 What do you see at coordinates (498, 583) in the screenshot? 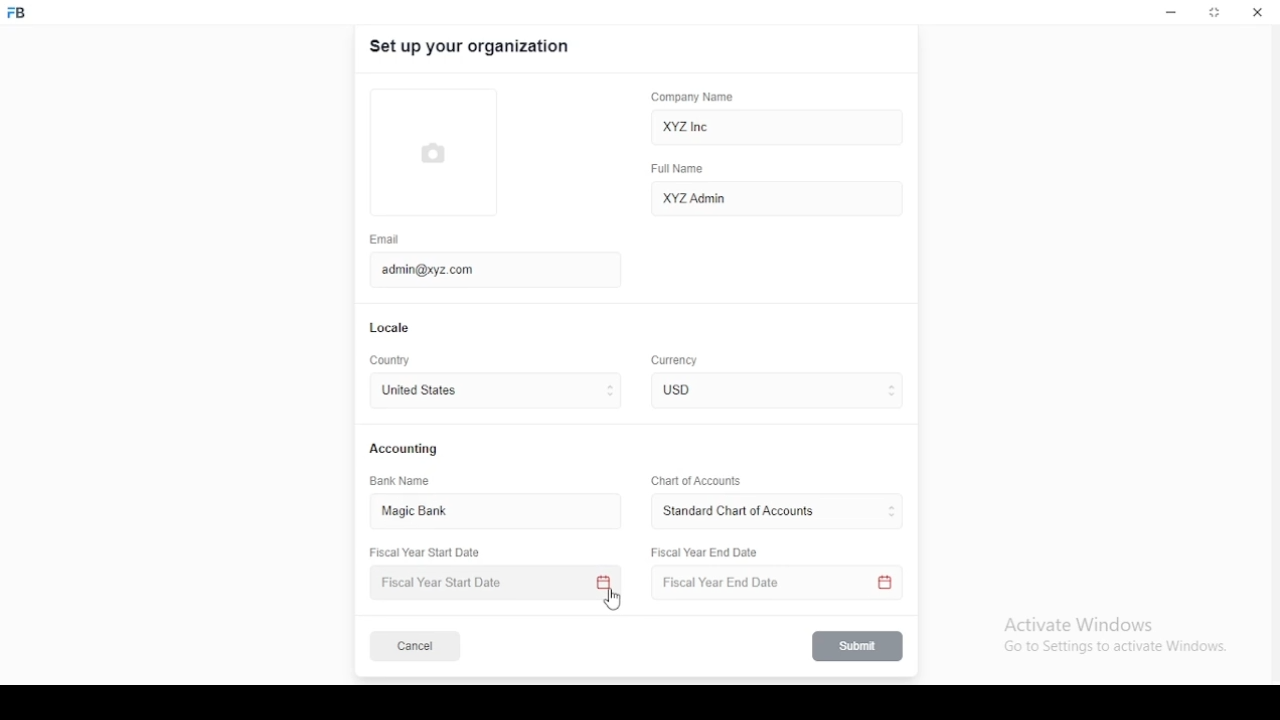
I see `Fiscal Year Start Date` at bounding box center [498, 583].